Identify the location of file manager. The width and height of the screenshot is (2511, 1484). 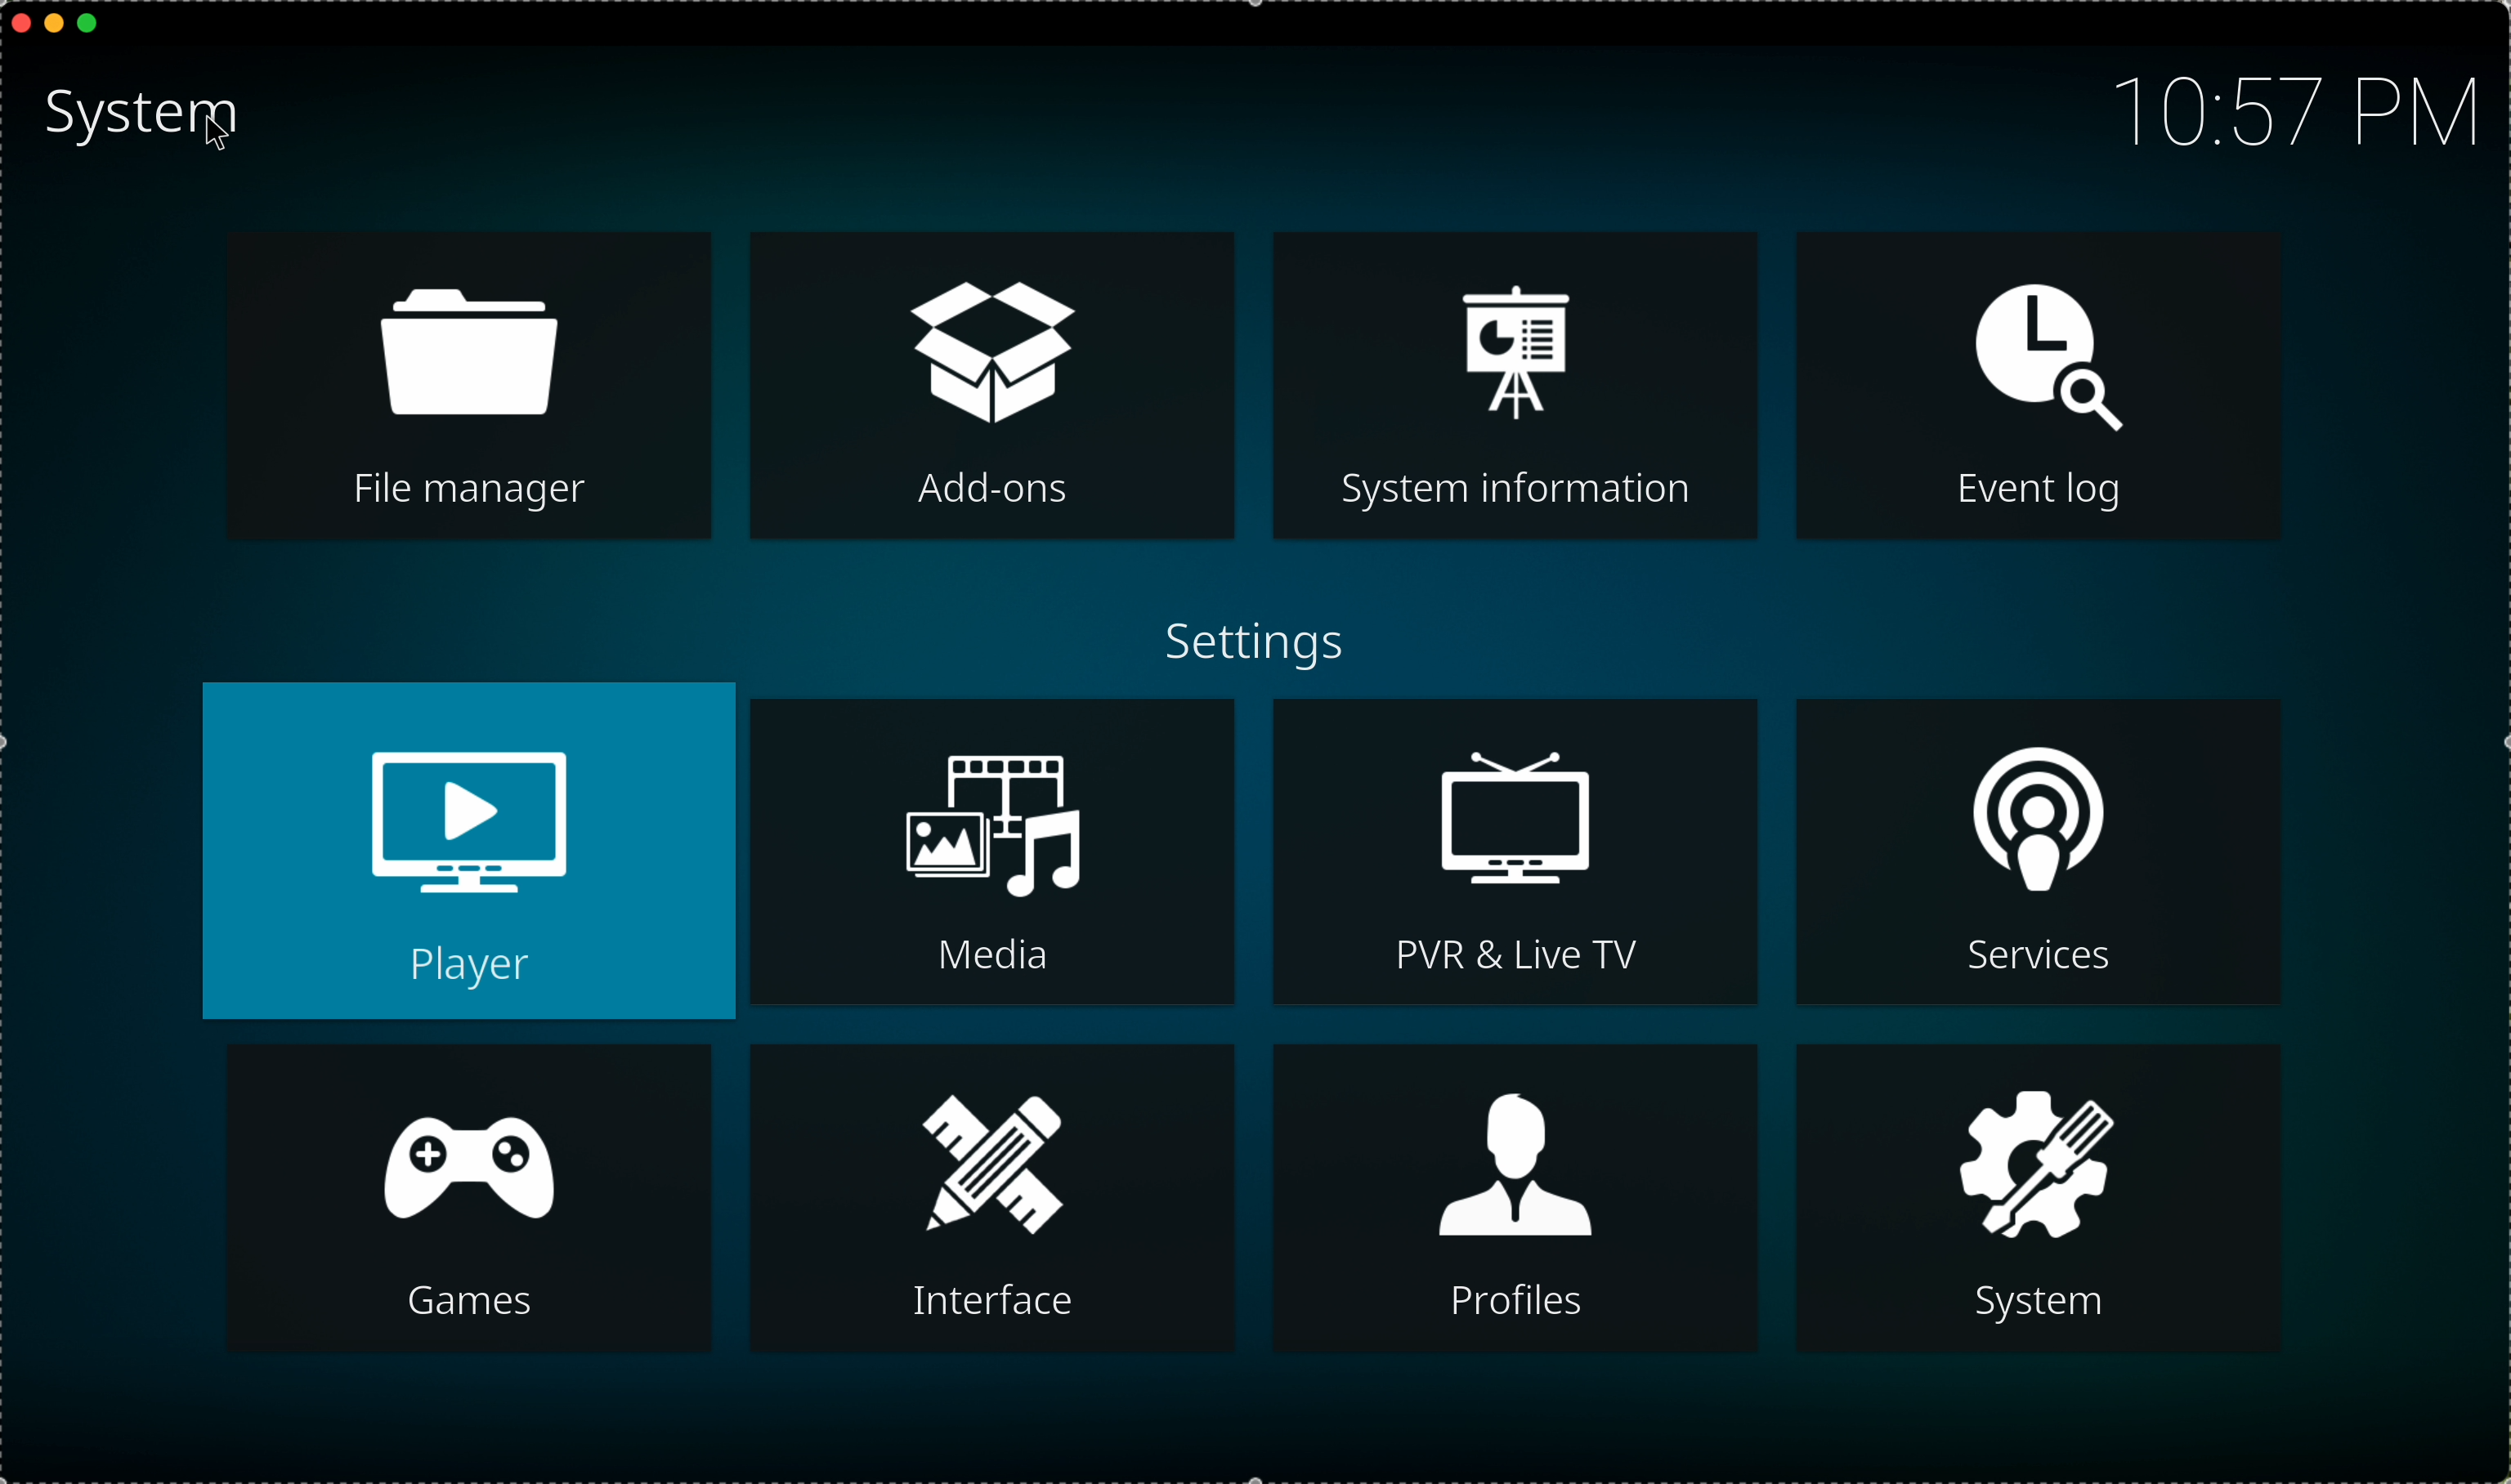
(472, 390).